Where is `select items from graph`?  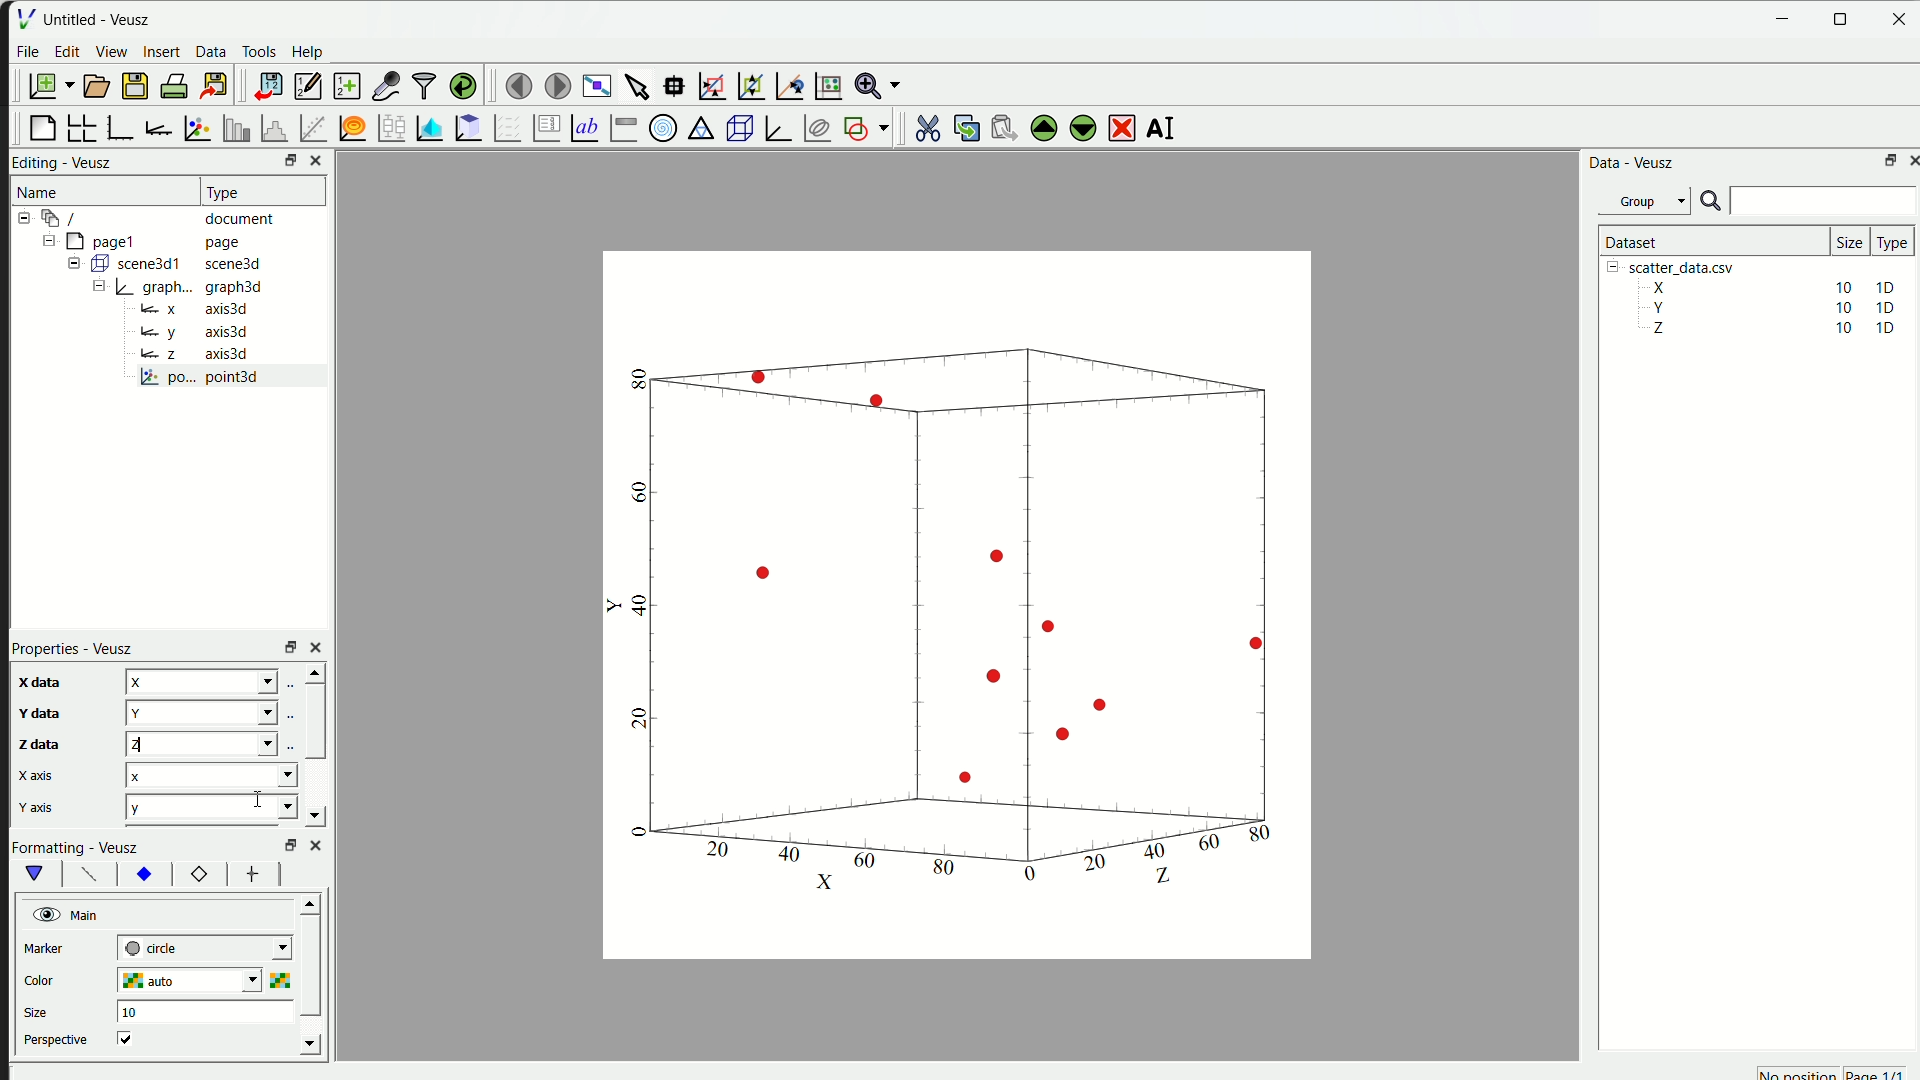
select items from graph is located at coordinates (635, 83).